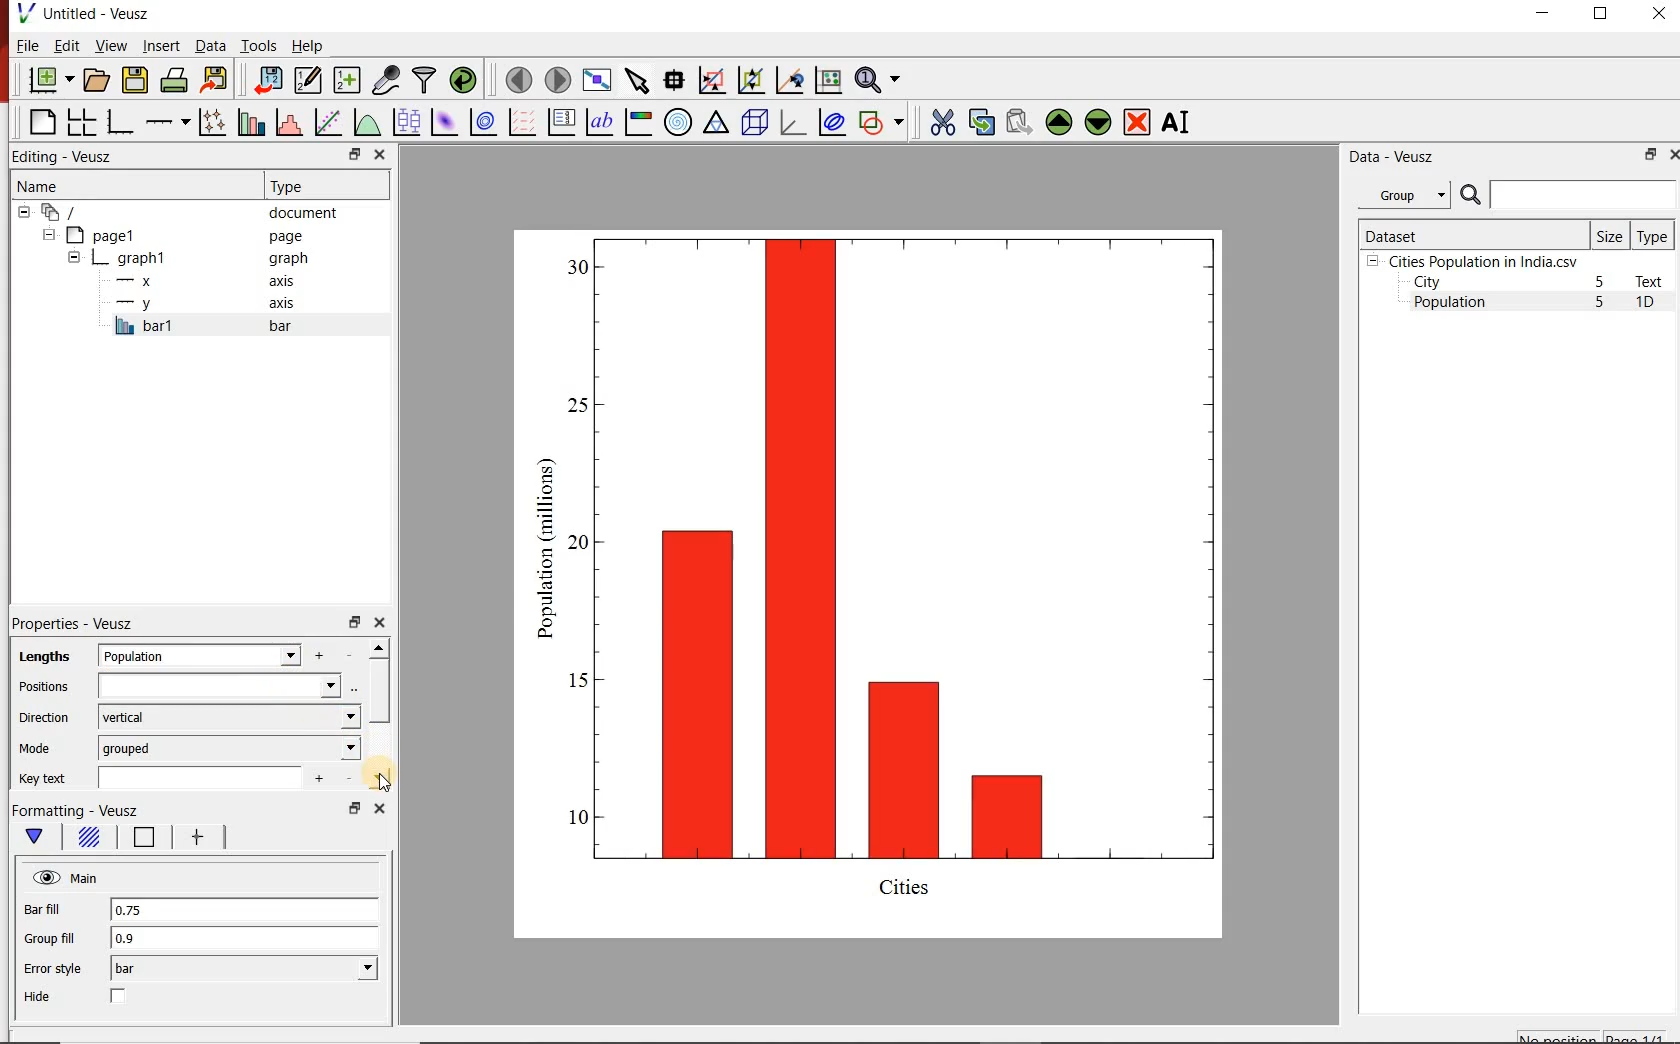  I want to click on move to the previous page, so click(516, 78).